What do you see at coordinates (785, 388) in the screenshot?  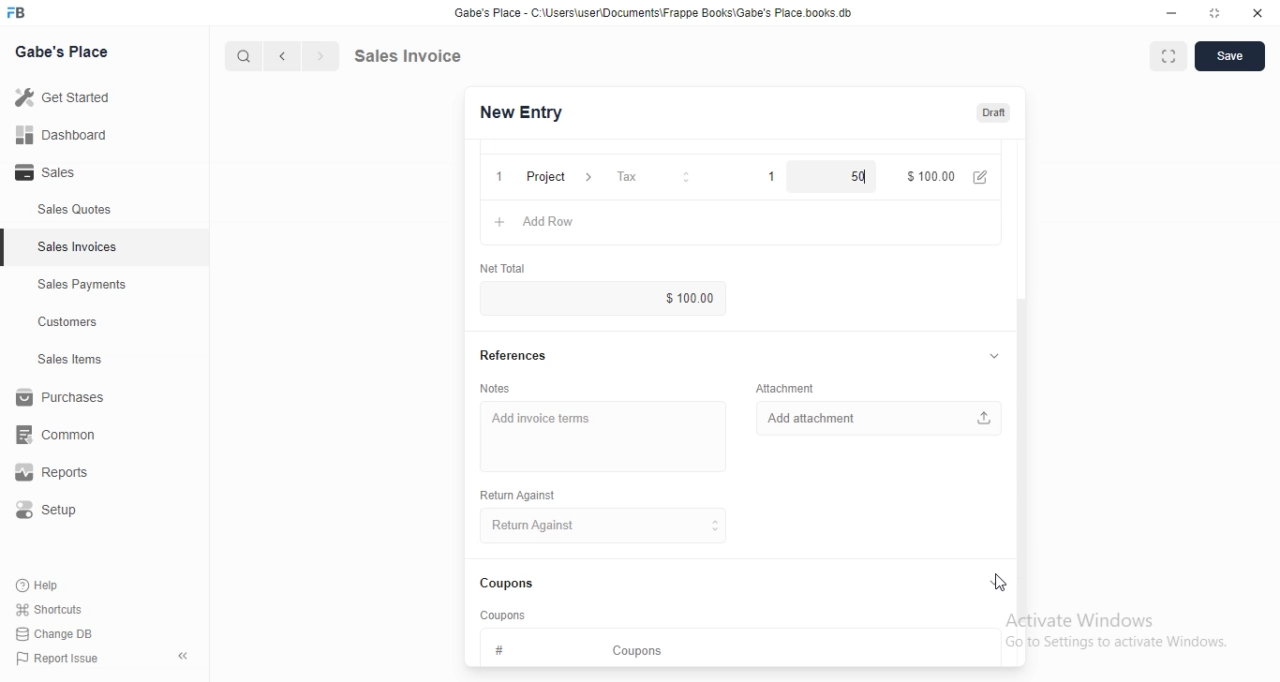 I see `‘Attachment` at bounding box center [785, 388].